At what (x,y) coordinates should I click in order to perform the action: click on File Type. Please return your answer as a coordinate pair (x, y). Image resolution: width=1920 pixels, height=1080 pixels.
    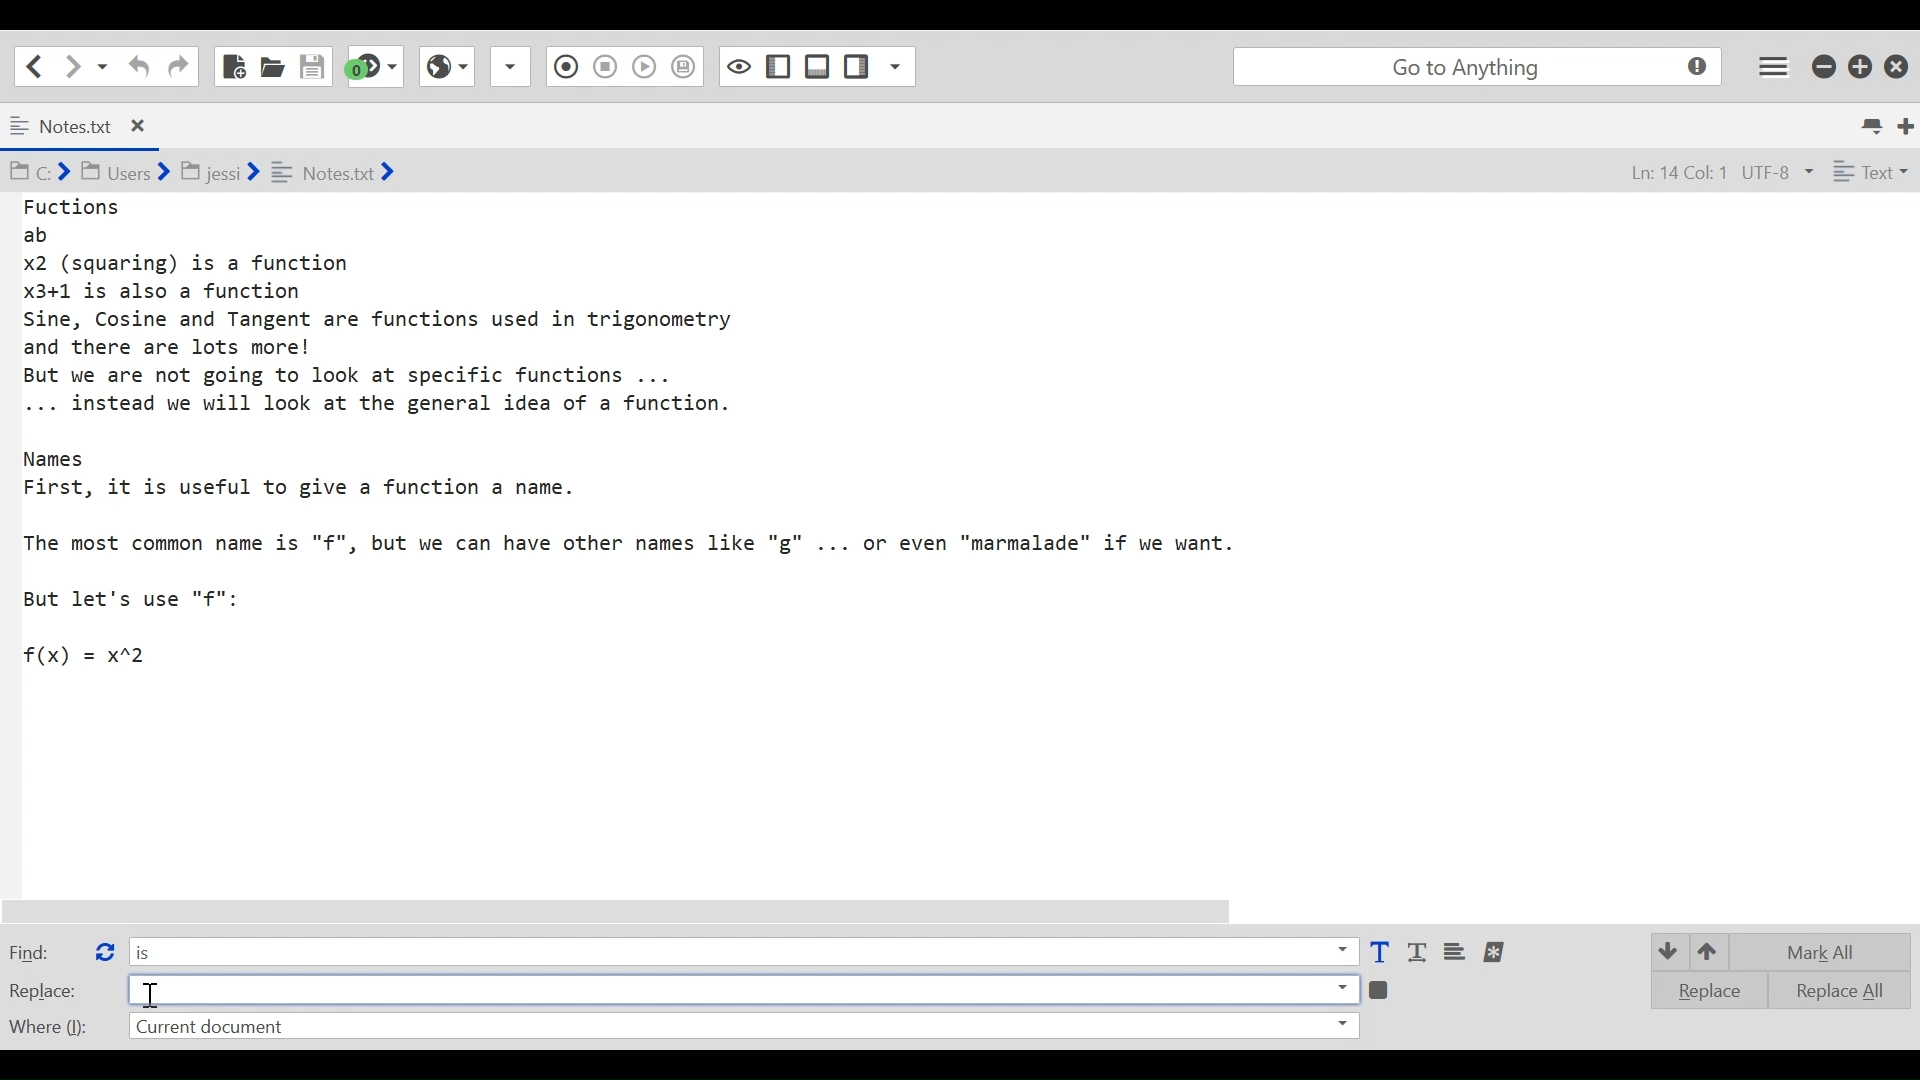
    Looking at the image, I should click on (1868, 175).